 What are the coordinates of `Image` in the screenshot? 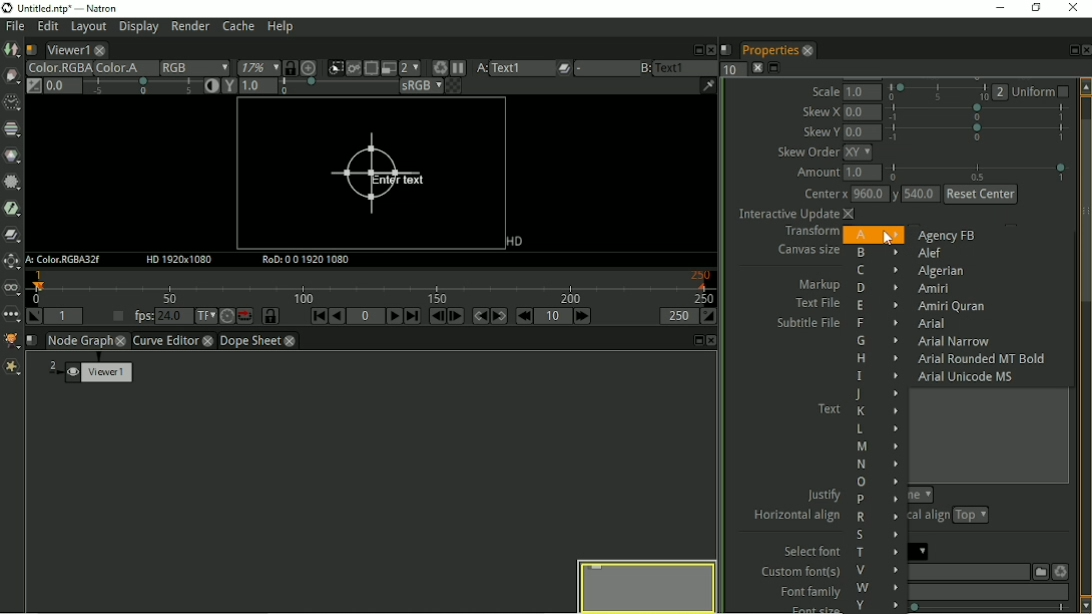 It's located at (12, 51).